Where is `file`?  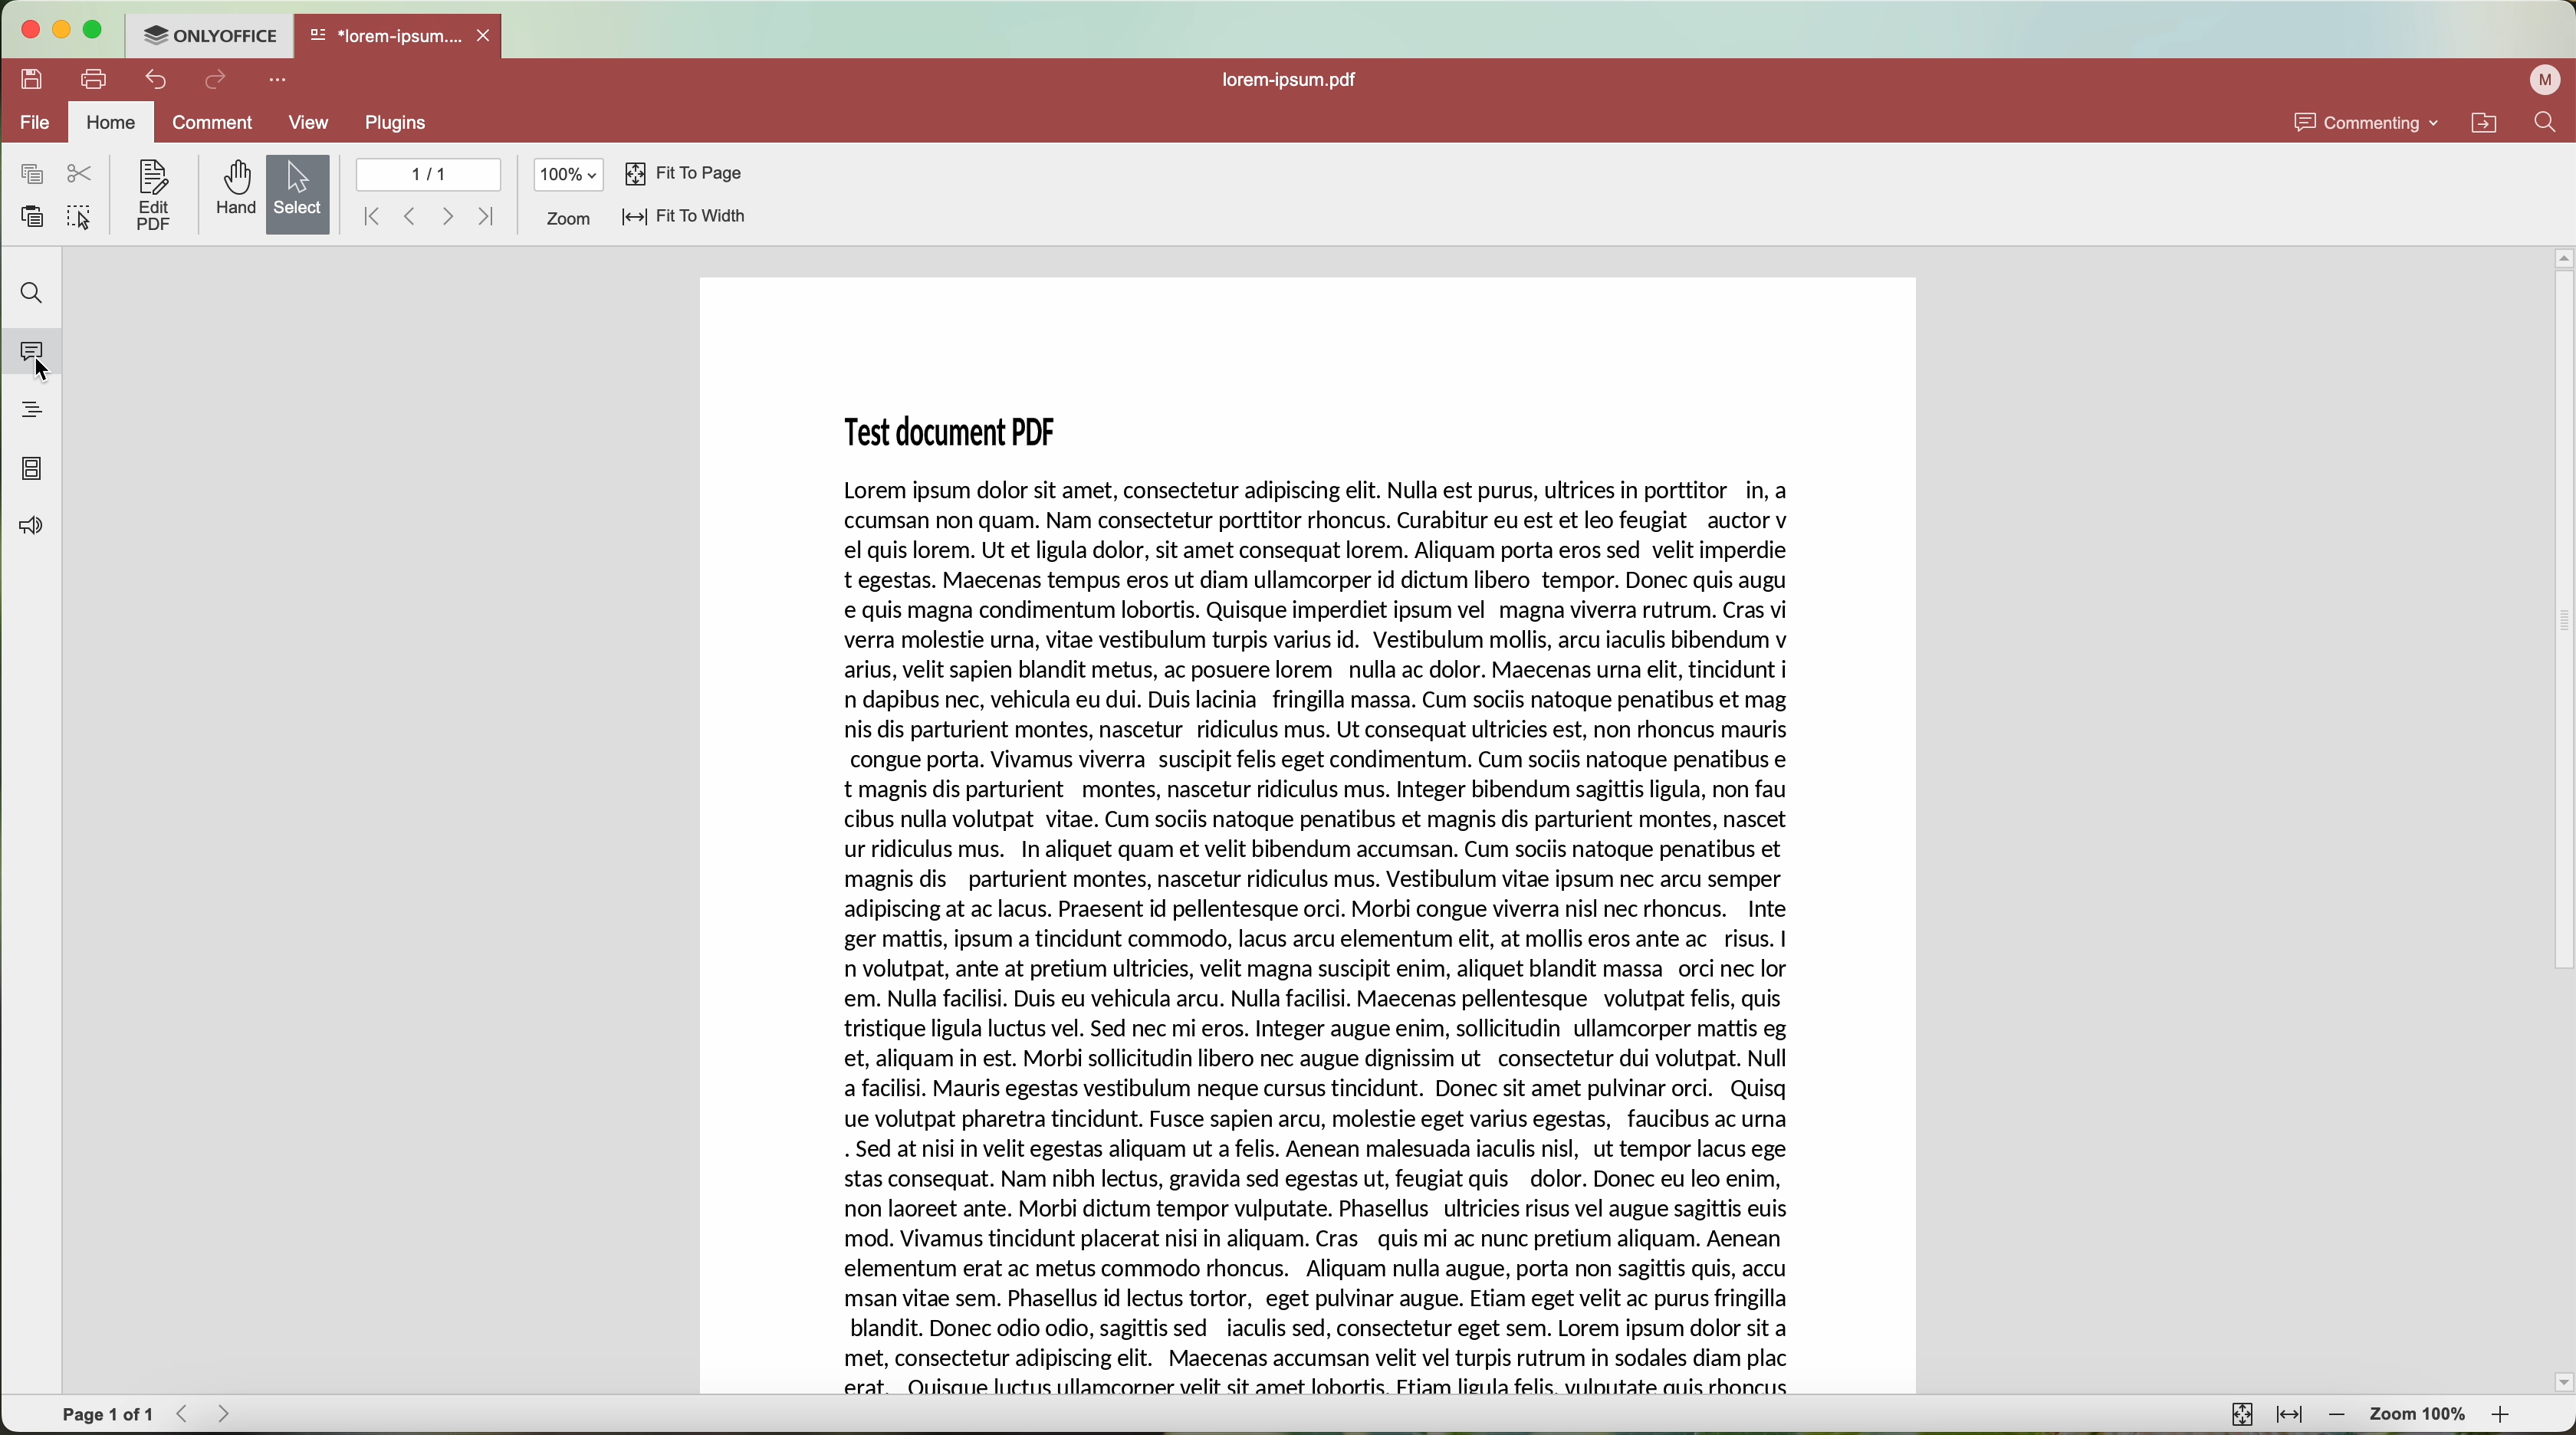
file is located at coordinates (32, 123).